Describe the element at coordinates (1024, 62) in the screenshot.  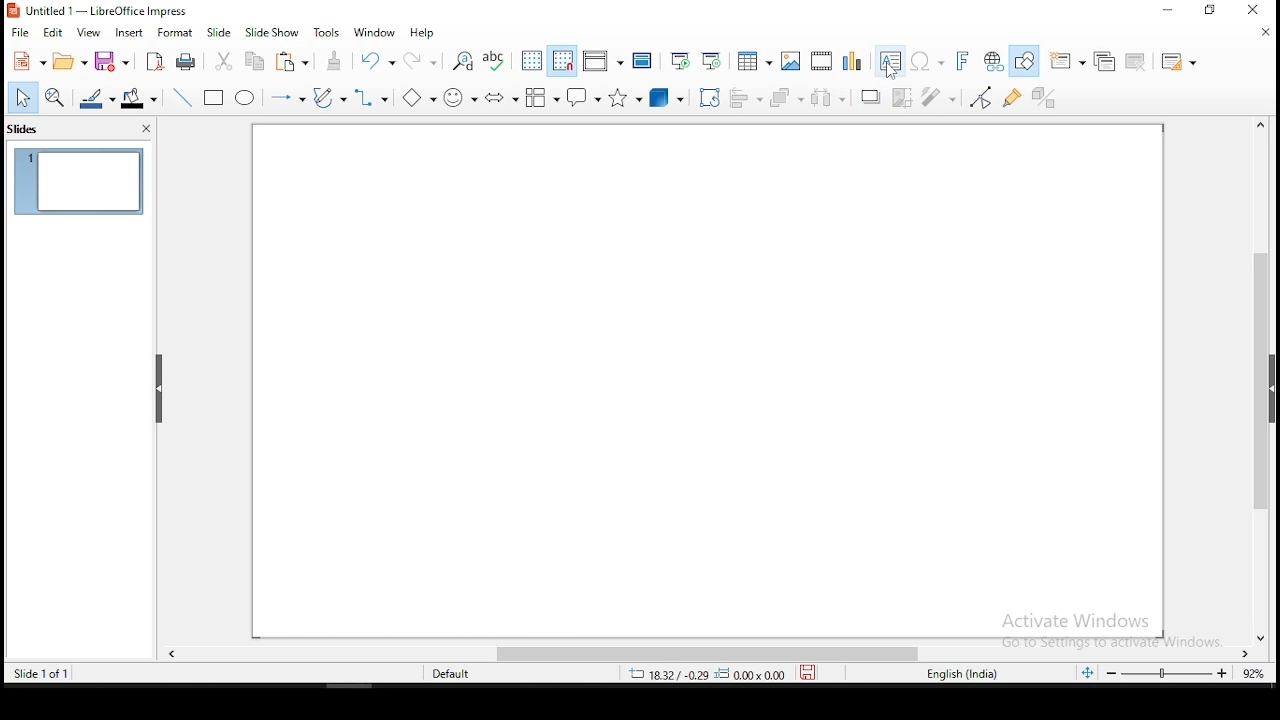
I see `show draw functions` at that location.